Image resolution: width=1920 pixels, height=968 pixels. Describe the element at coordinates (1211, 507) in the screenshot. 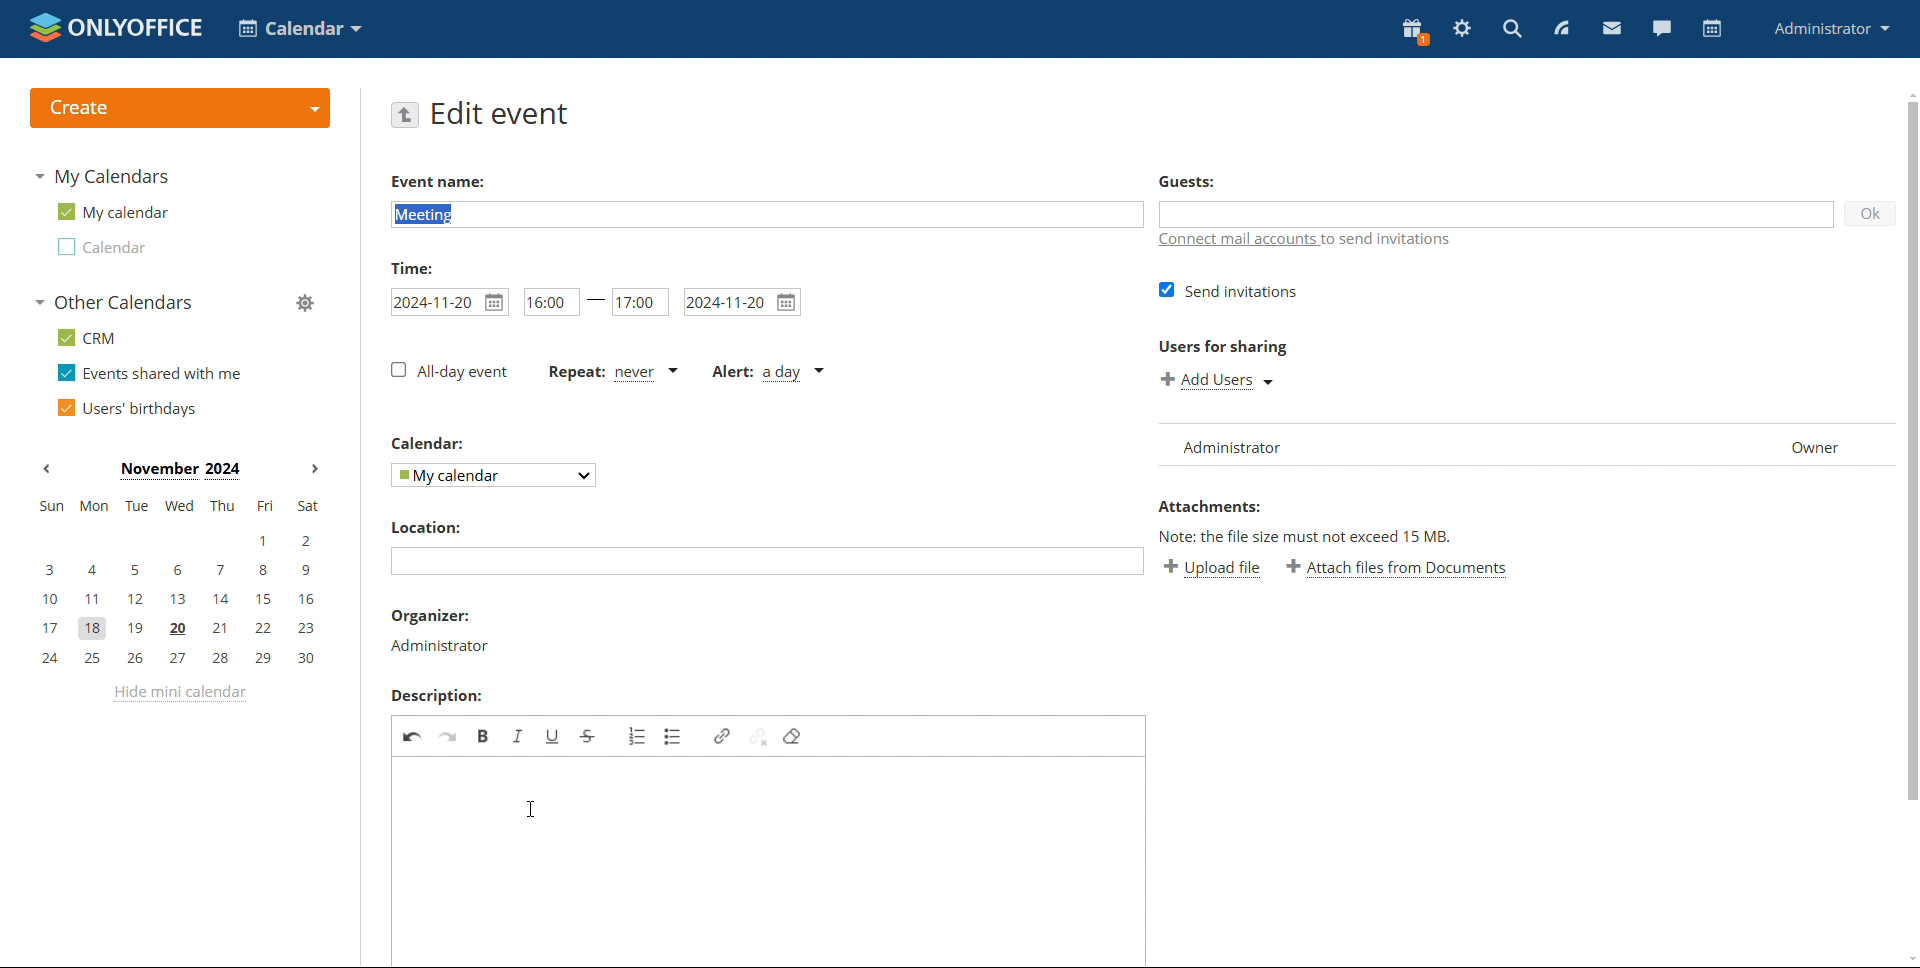

I see `attachments` at that location.